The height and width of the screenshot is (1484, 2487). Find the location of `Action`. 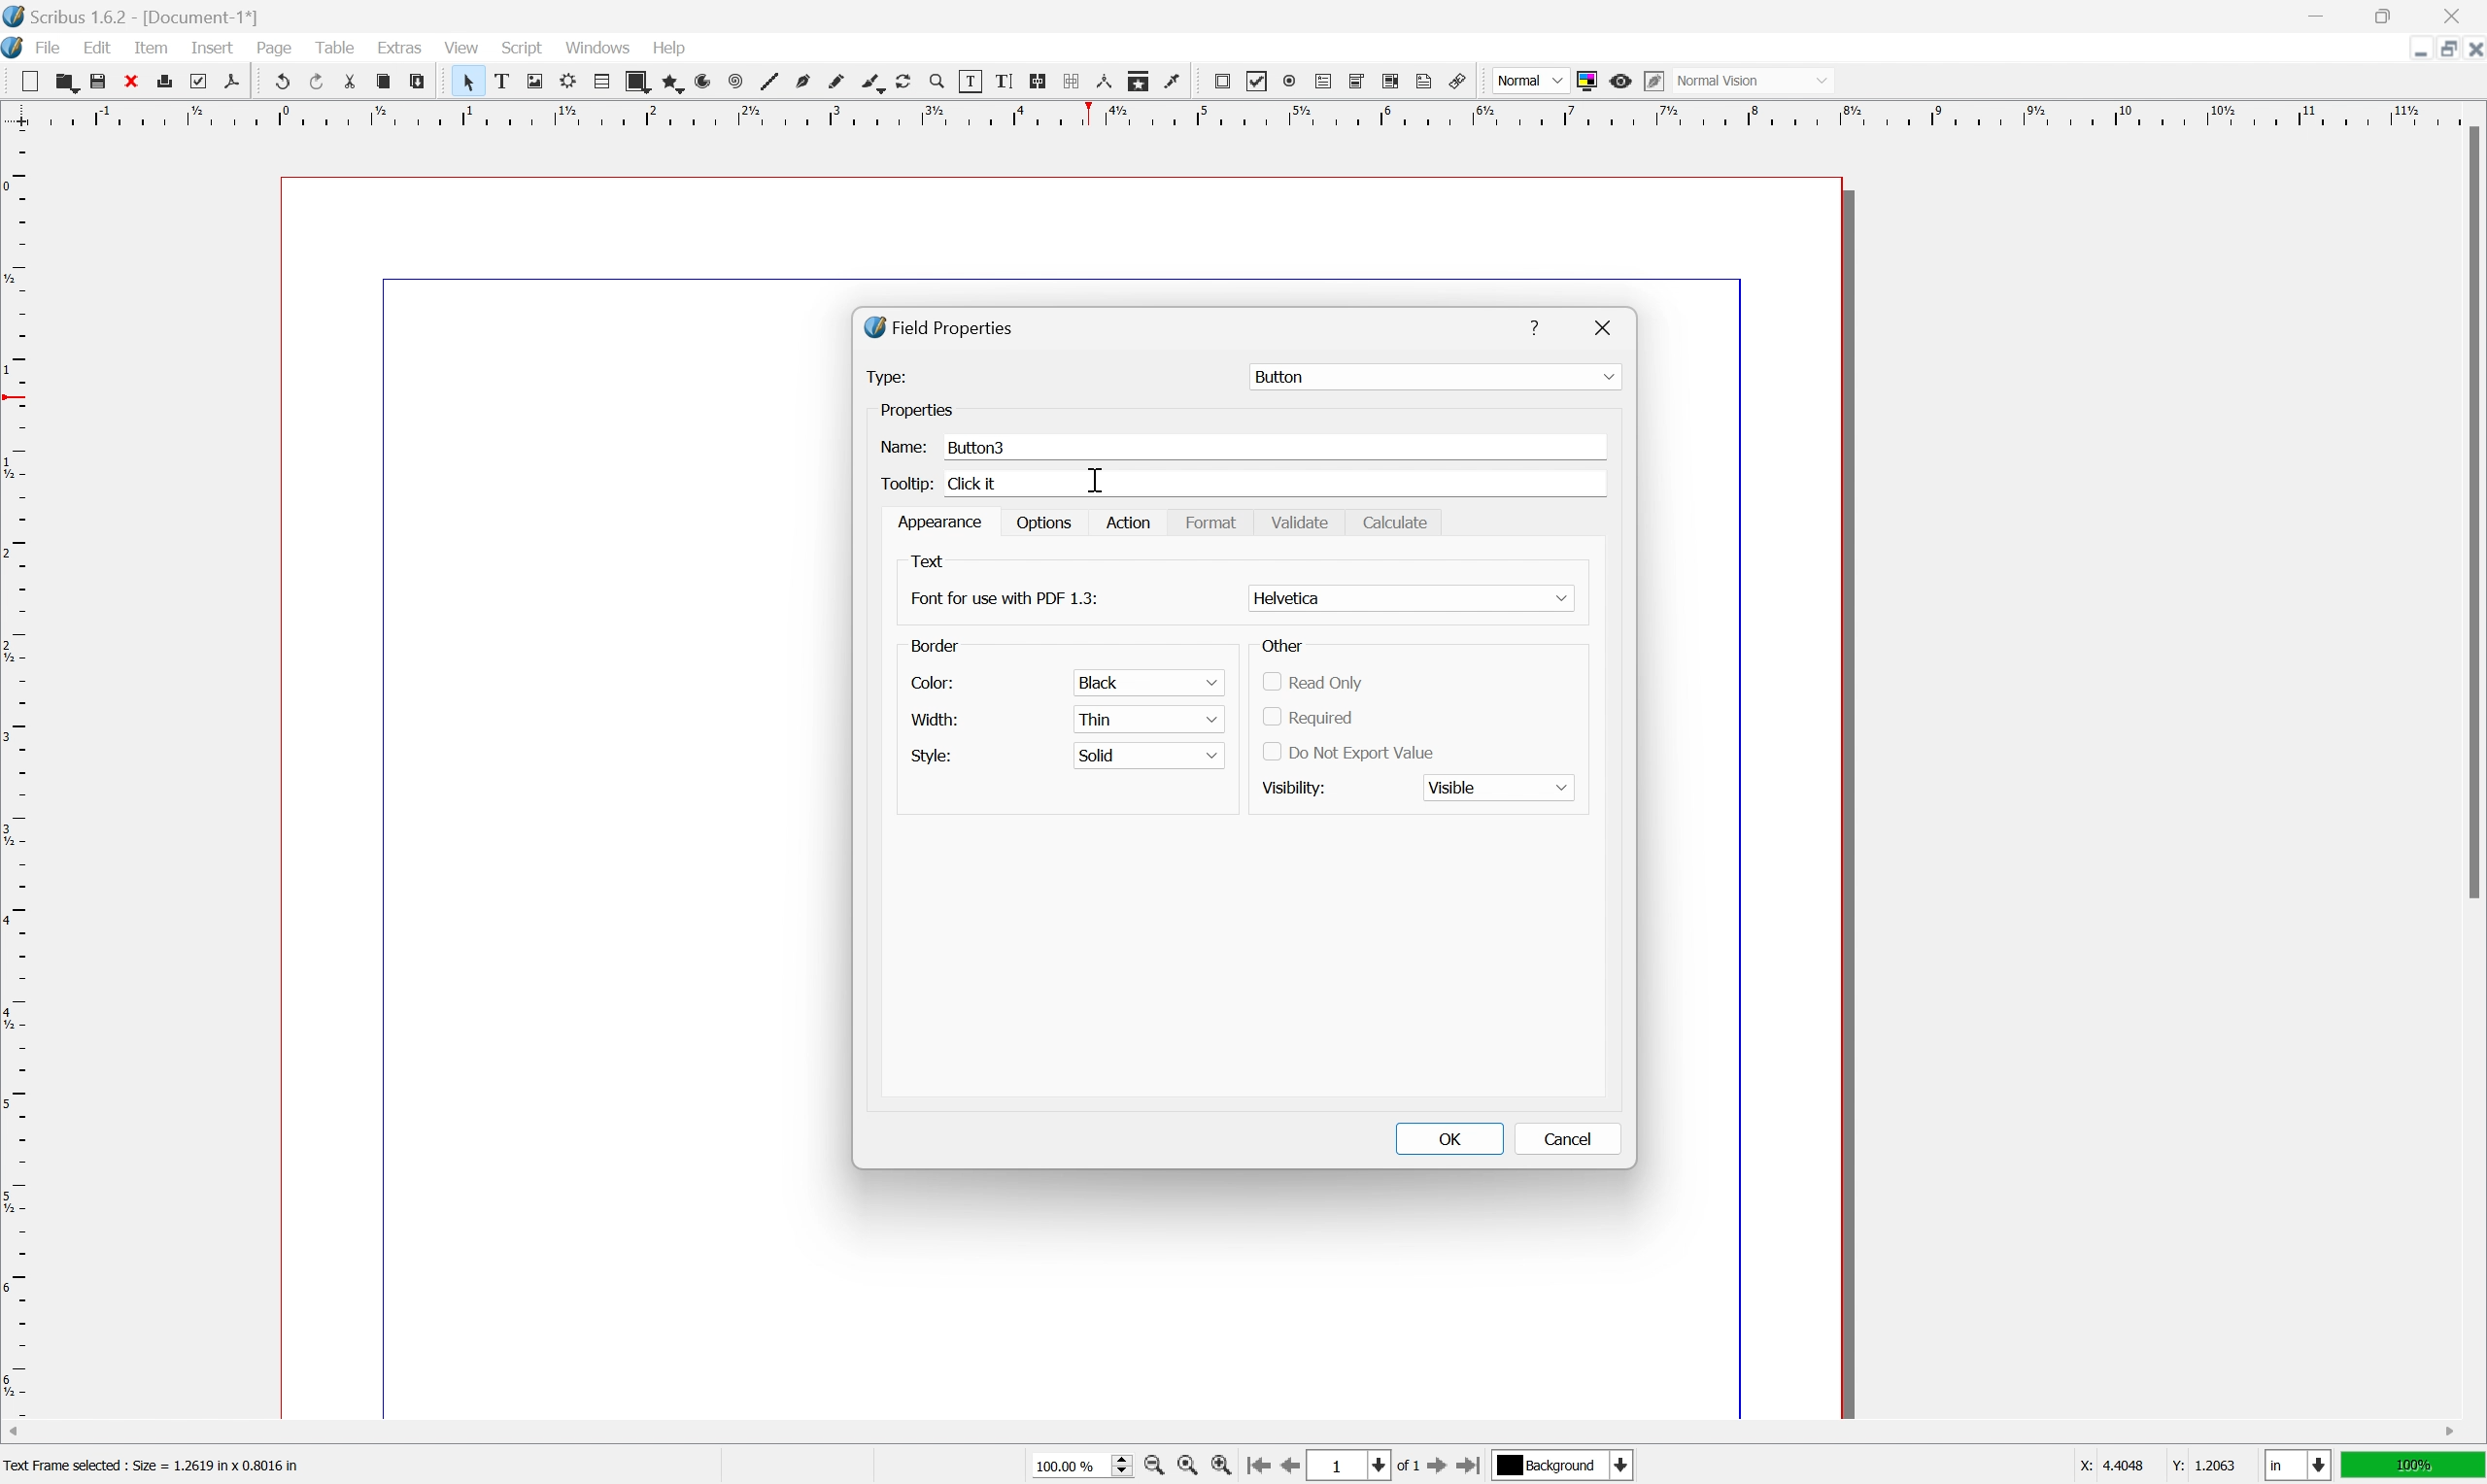

Action is located at coordinates (1130, 522).